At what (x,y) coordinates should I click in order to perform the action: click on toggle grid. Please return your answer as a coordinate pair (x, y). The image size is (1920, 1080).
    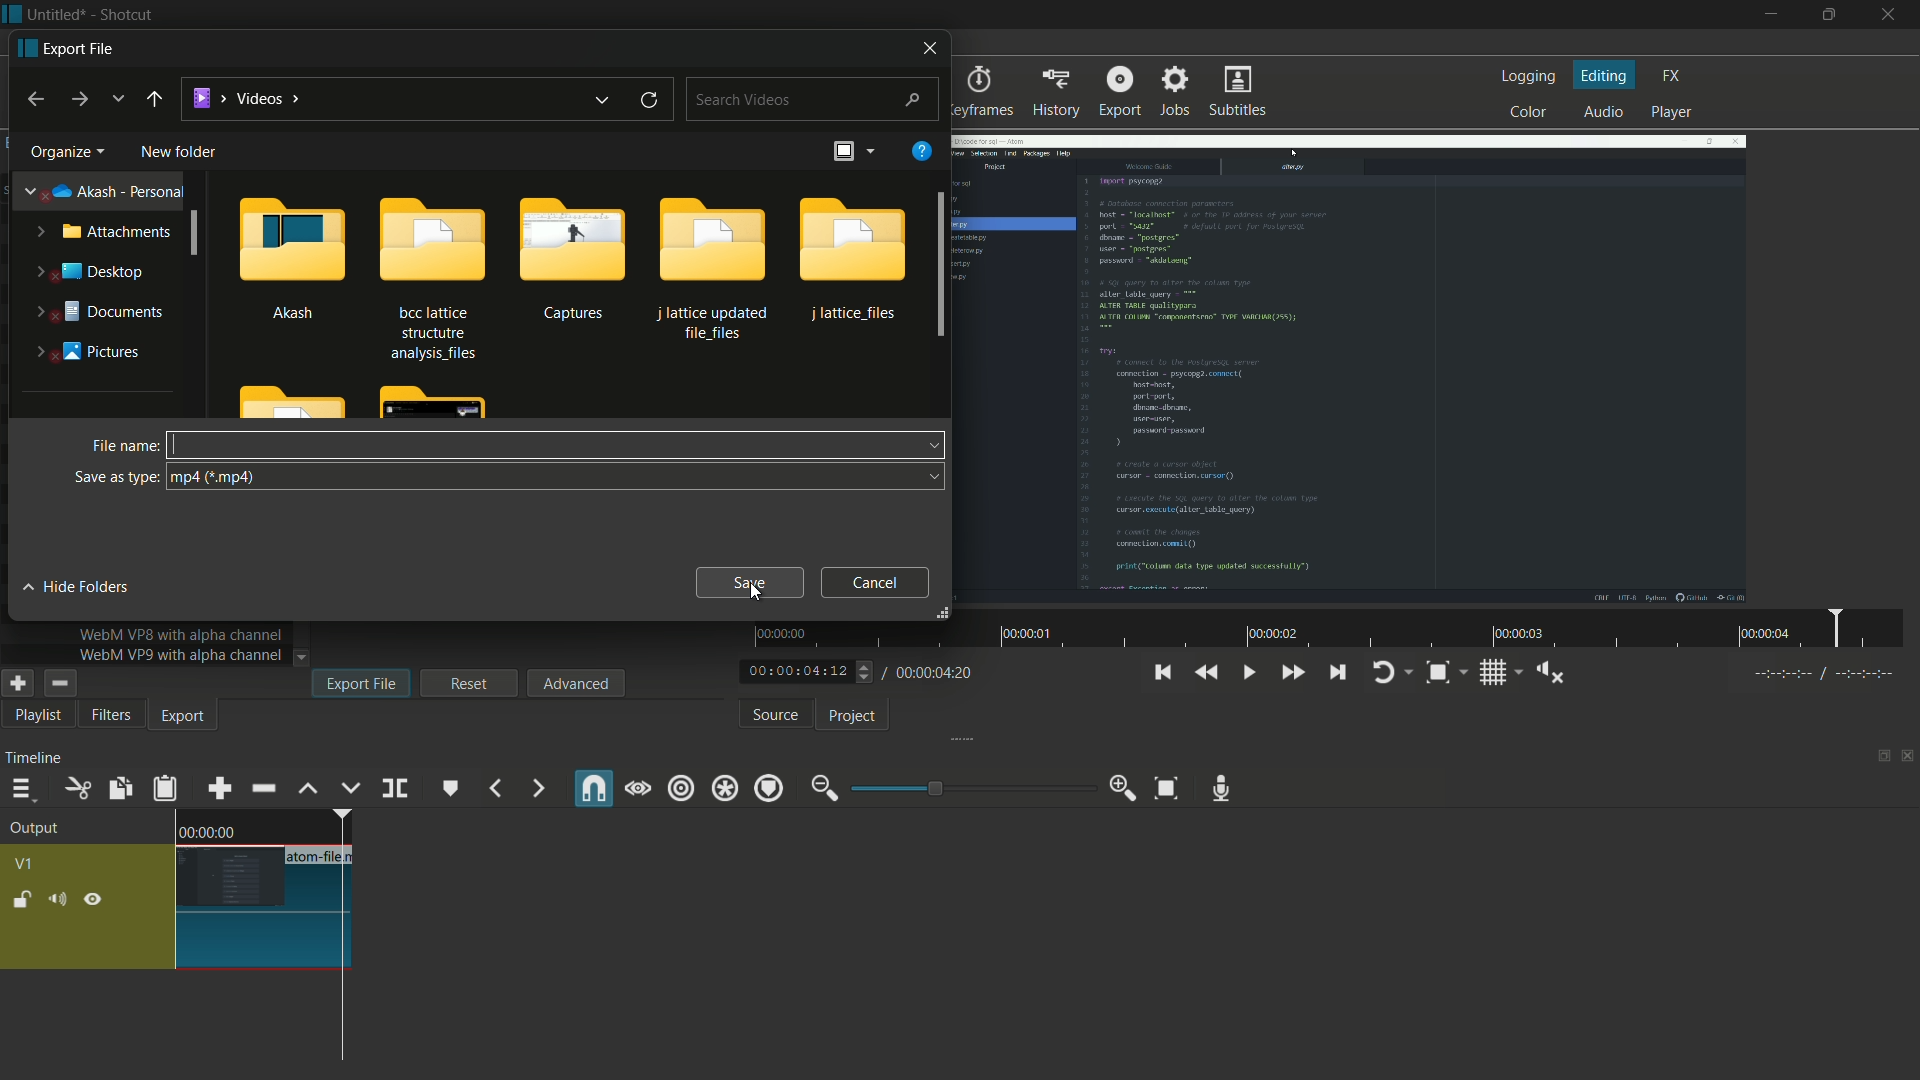
    Looking at the image, I should click on (1493, 675).